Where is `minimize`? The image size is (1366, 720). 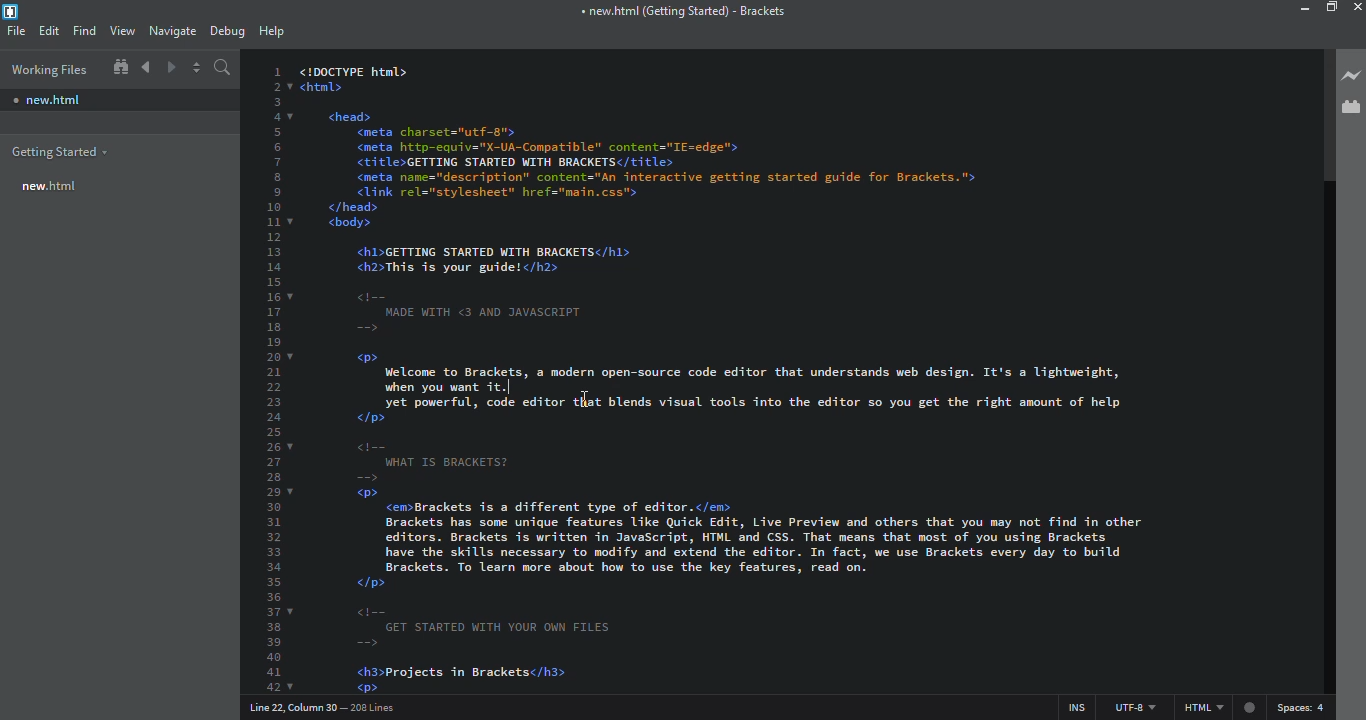 minimize is located at coordinates (1293, 8).